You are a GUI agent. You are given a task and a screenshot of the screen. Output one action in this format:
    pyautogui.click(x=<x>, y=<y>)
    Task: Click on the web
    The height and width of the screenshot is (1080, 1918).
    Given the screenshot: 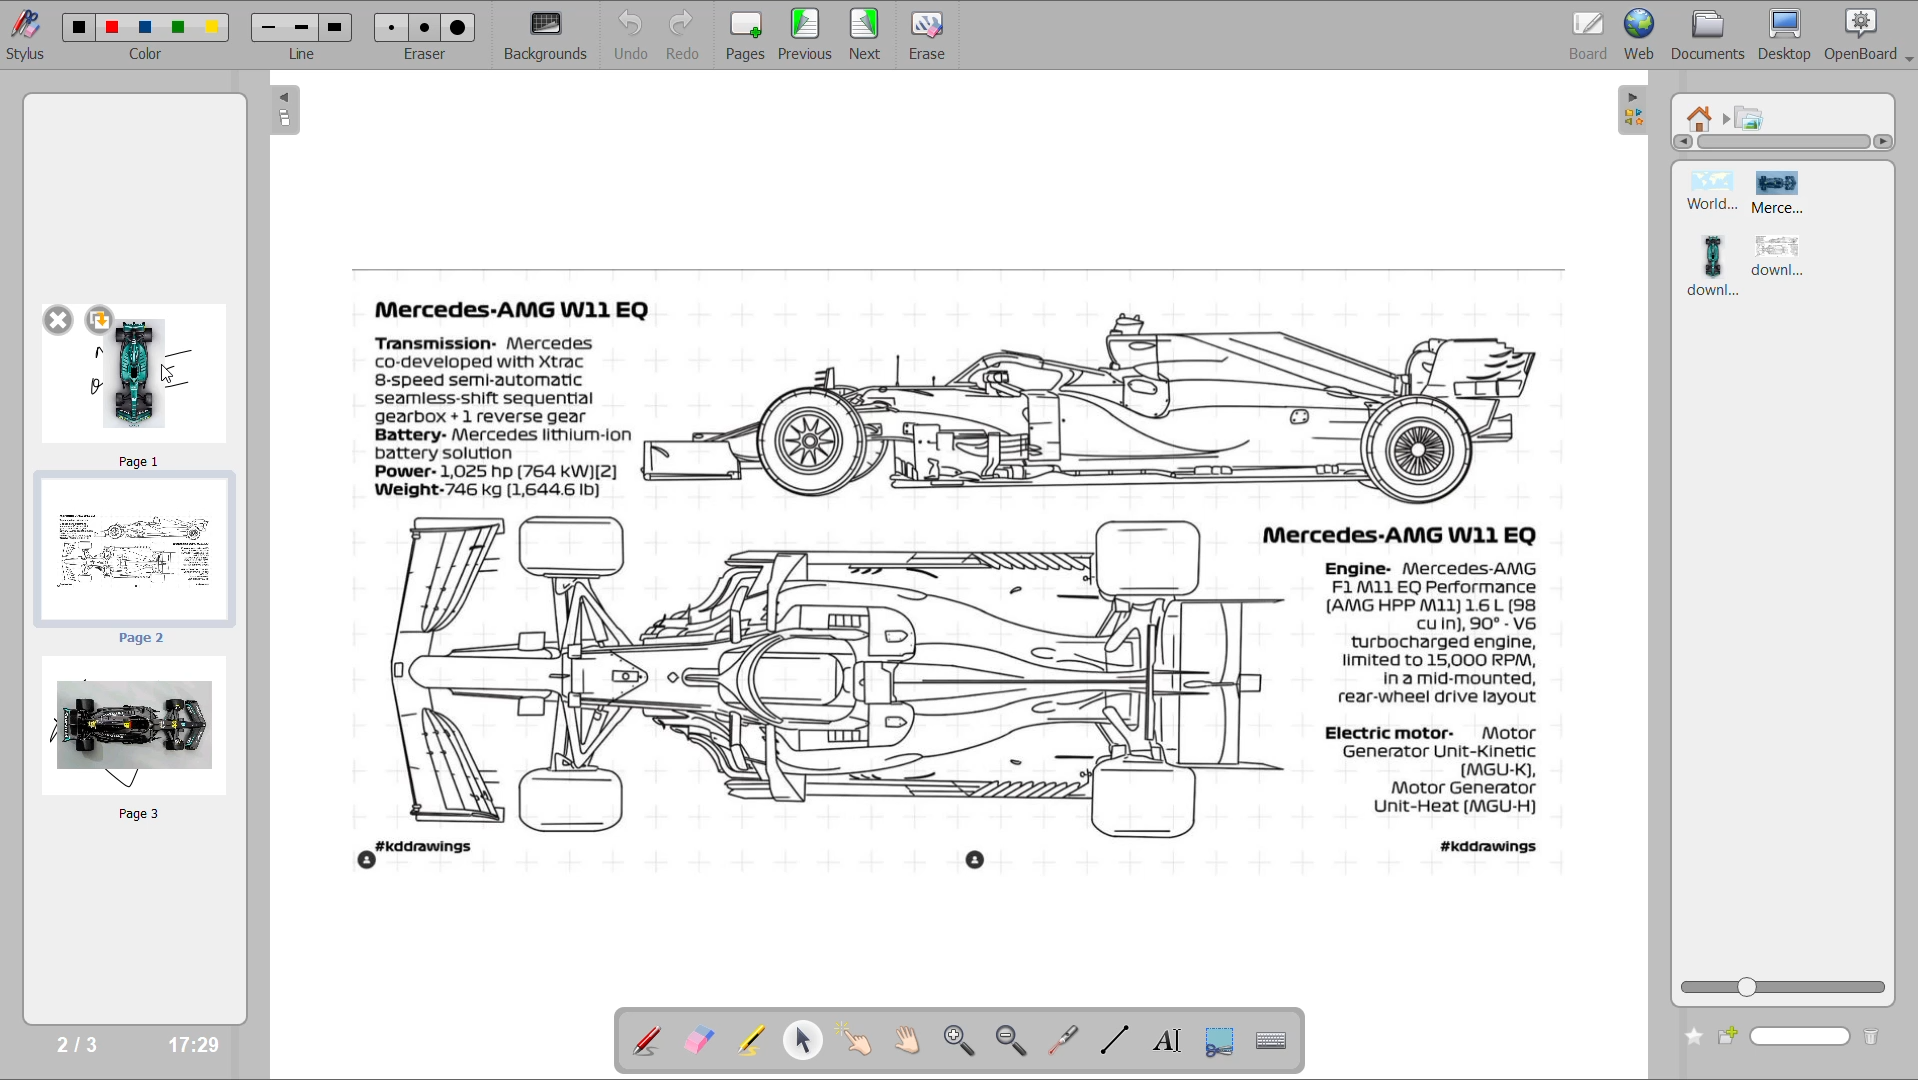 What is the action you would take?
    pyautogui.click(x=1642, y=33)
    